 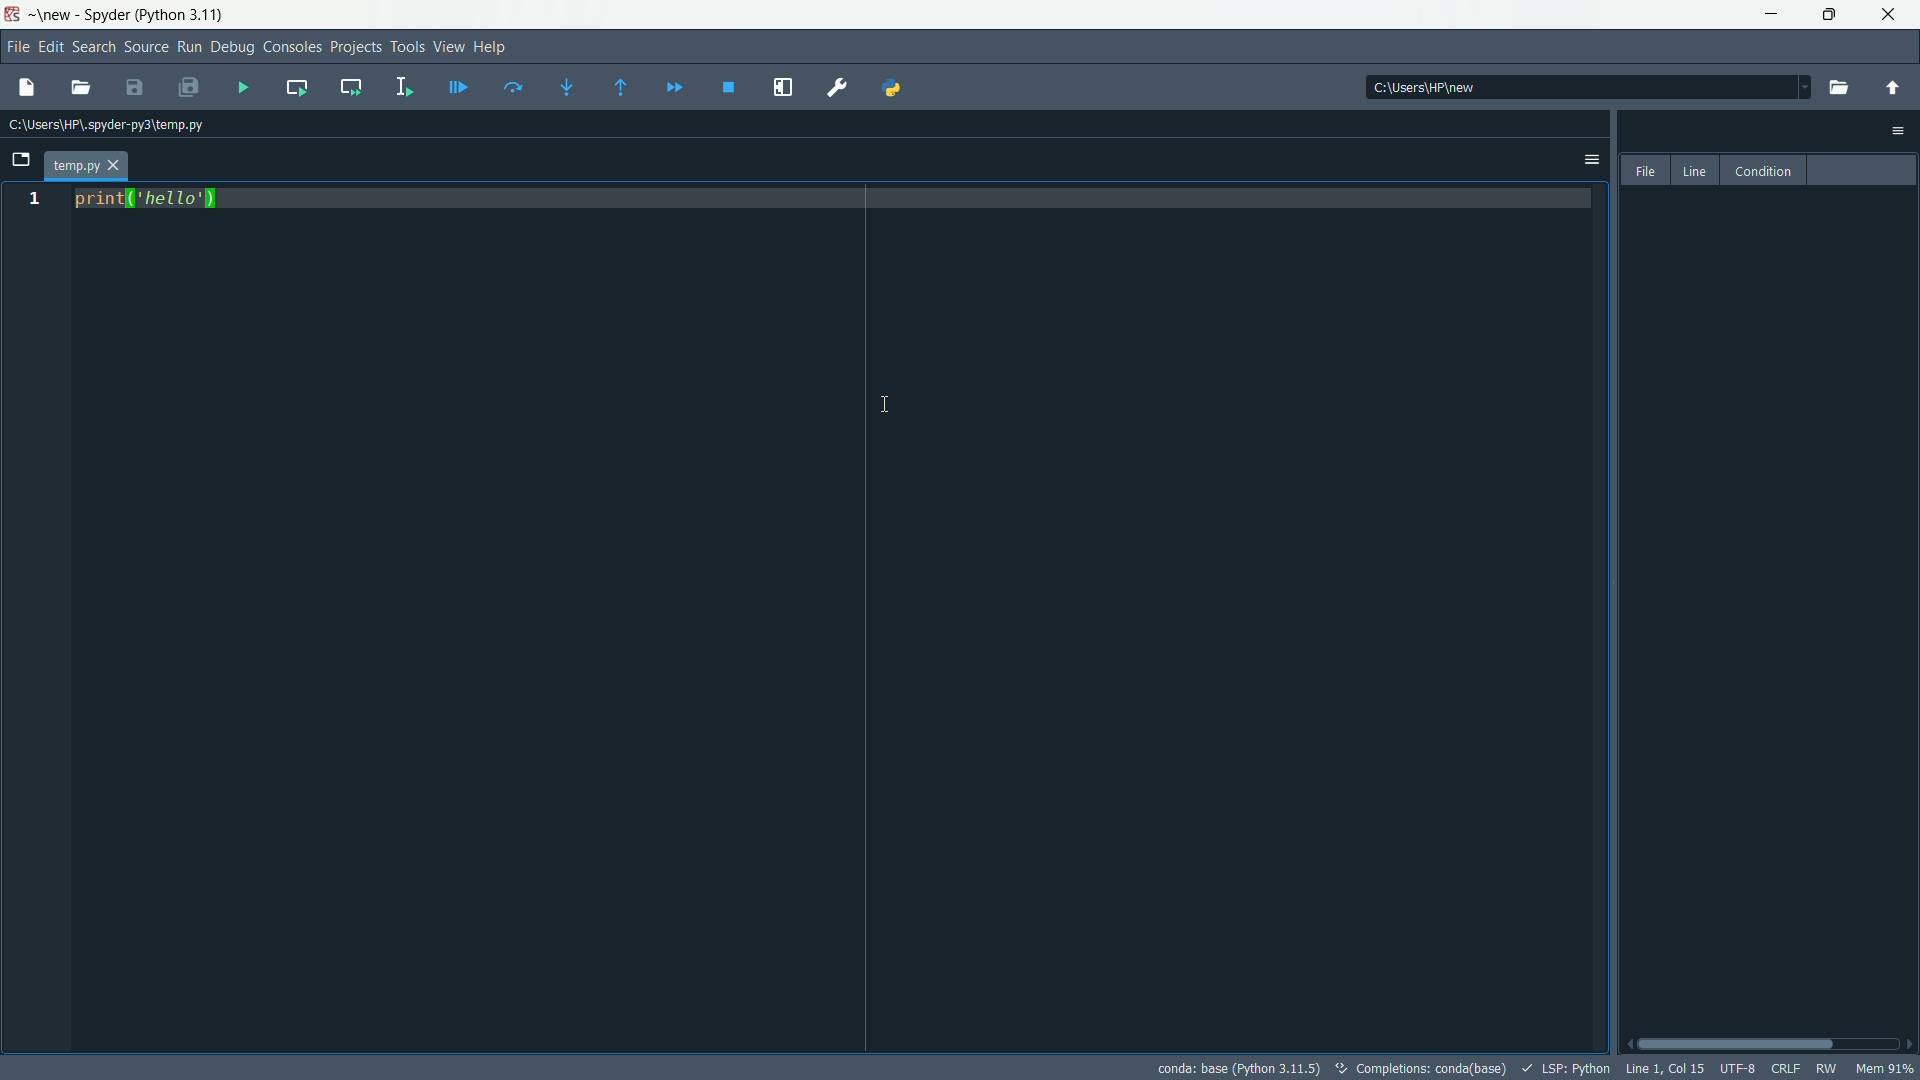 What do you see at coordinates (190, 86) in the screenshot?
I see `save all files` at bounding box center [190, 86].